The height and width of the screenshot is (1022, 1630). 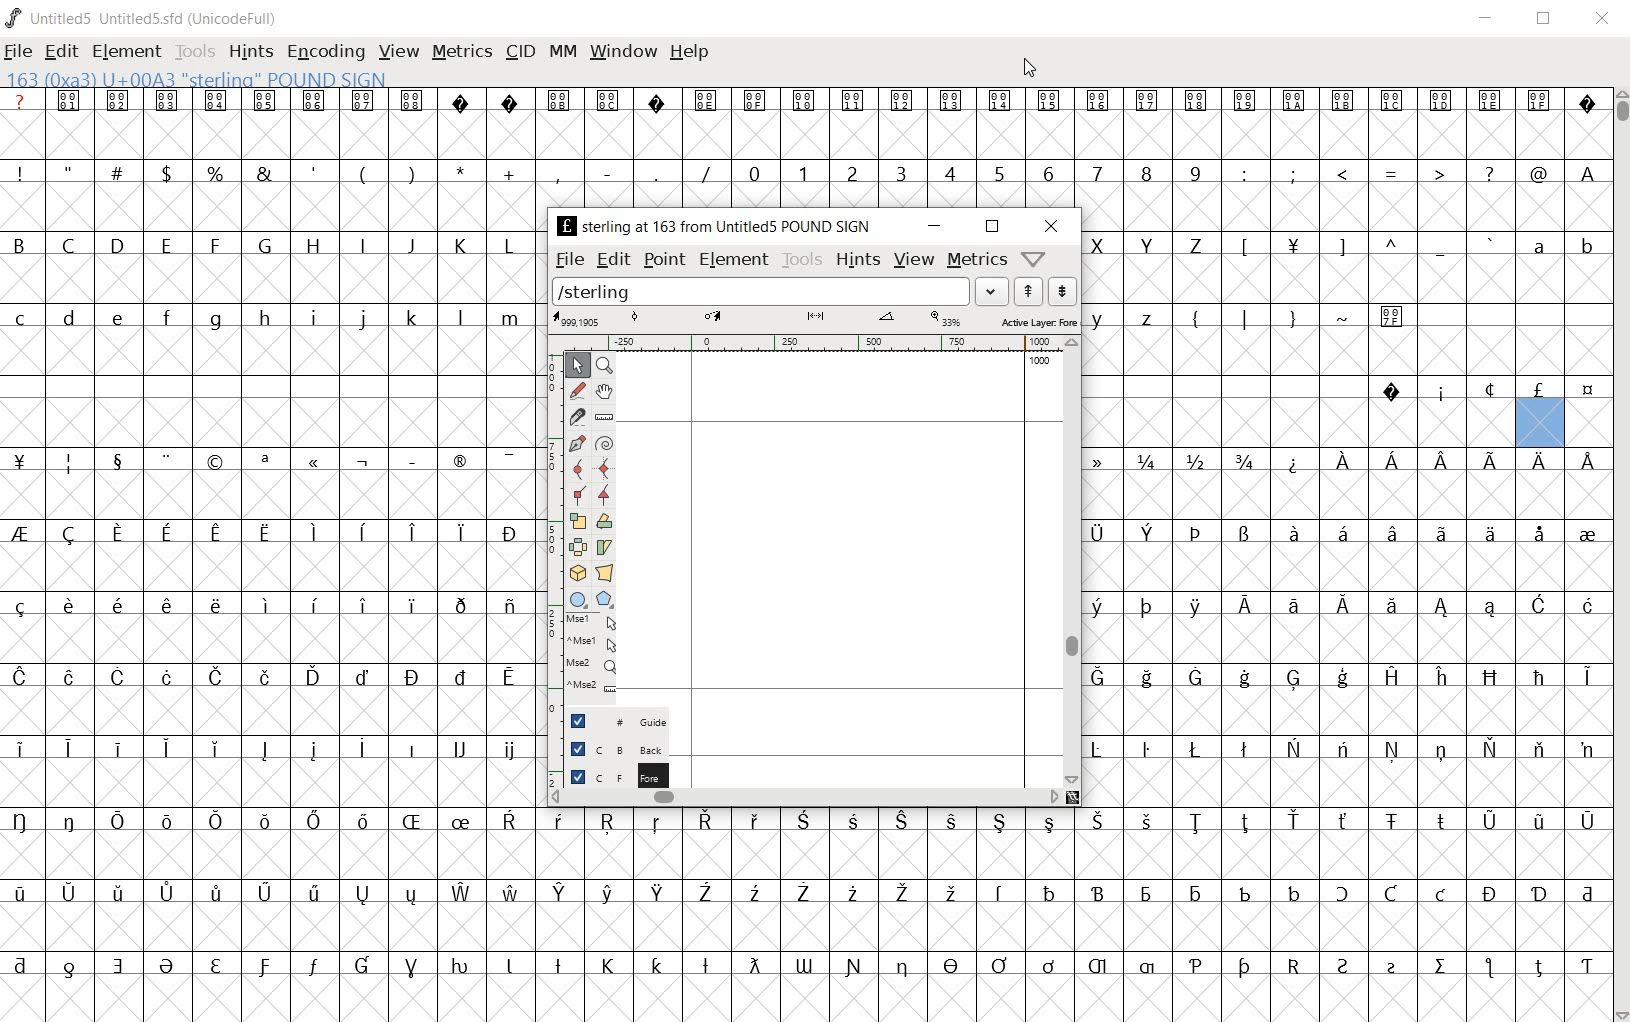 What do you see at coordinates (1489, 534) in the screenshot?
I see `Symbol` at bounding box center [1489, 534].